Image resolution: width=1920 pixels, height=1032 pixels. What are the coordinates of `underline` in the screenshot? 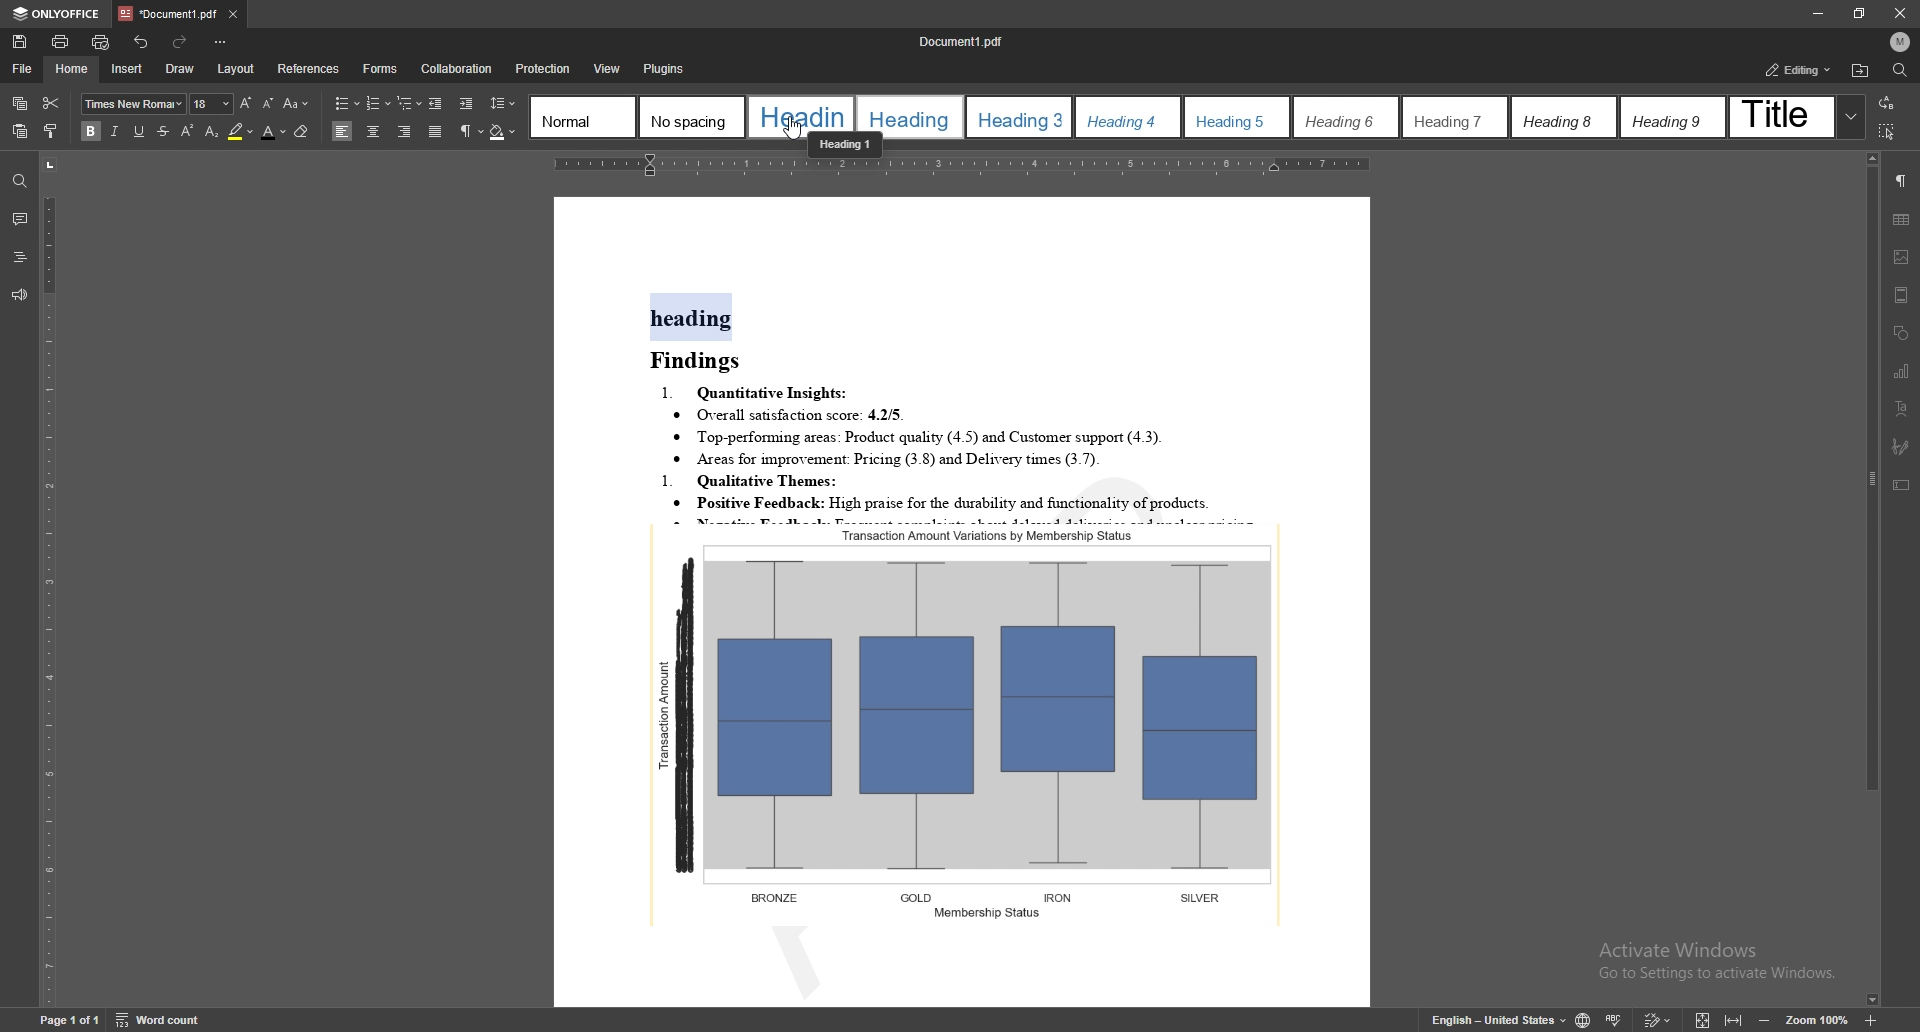 It's located at (138, 132).